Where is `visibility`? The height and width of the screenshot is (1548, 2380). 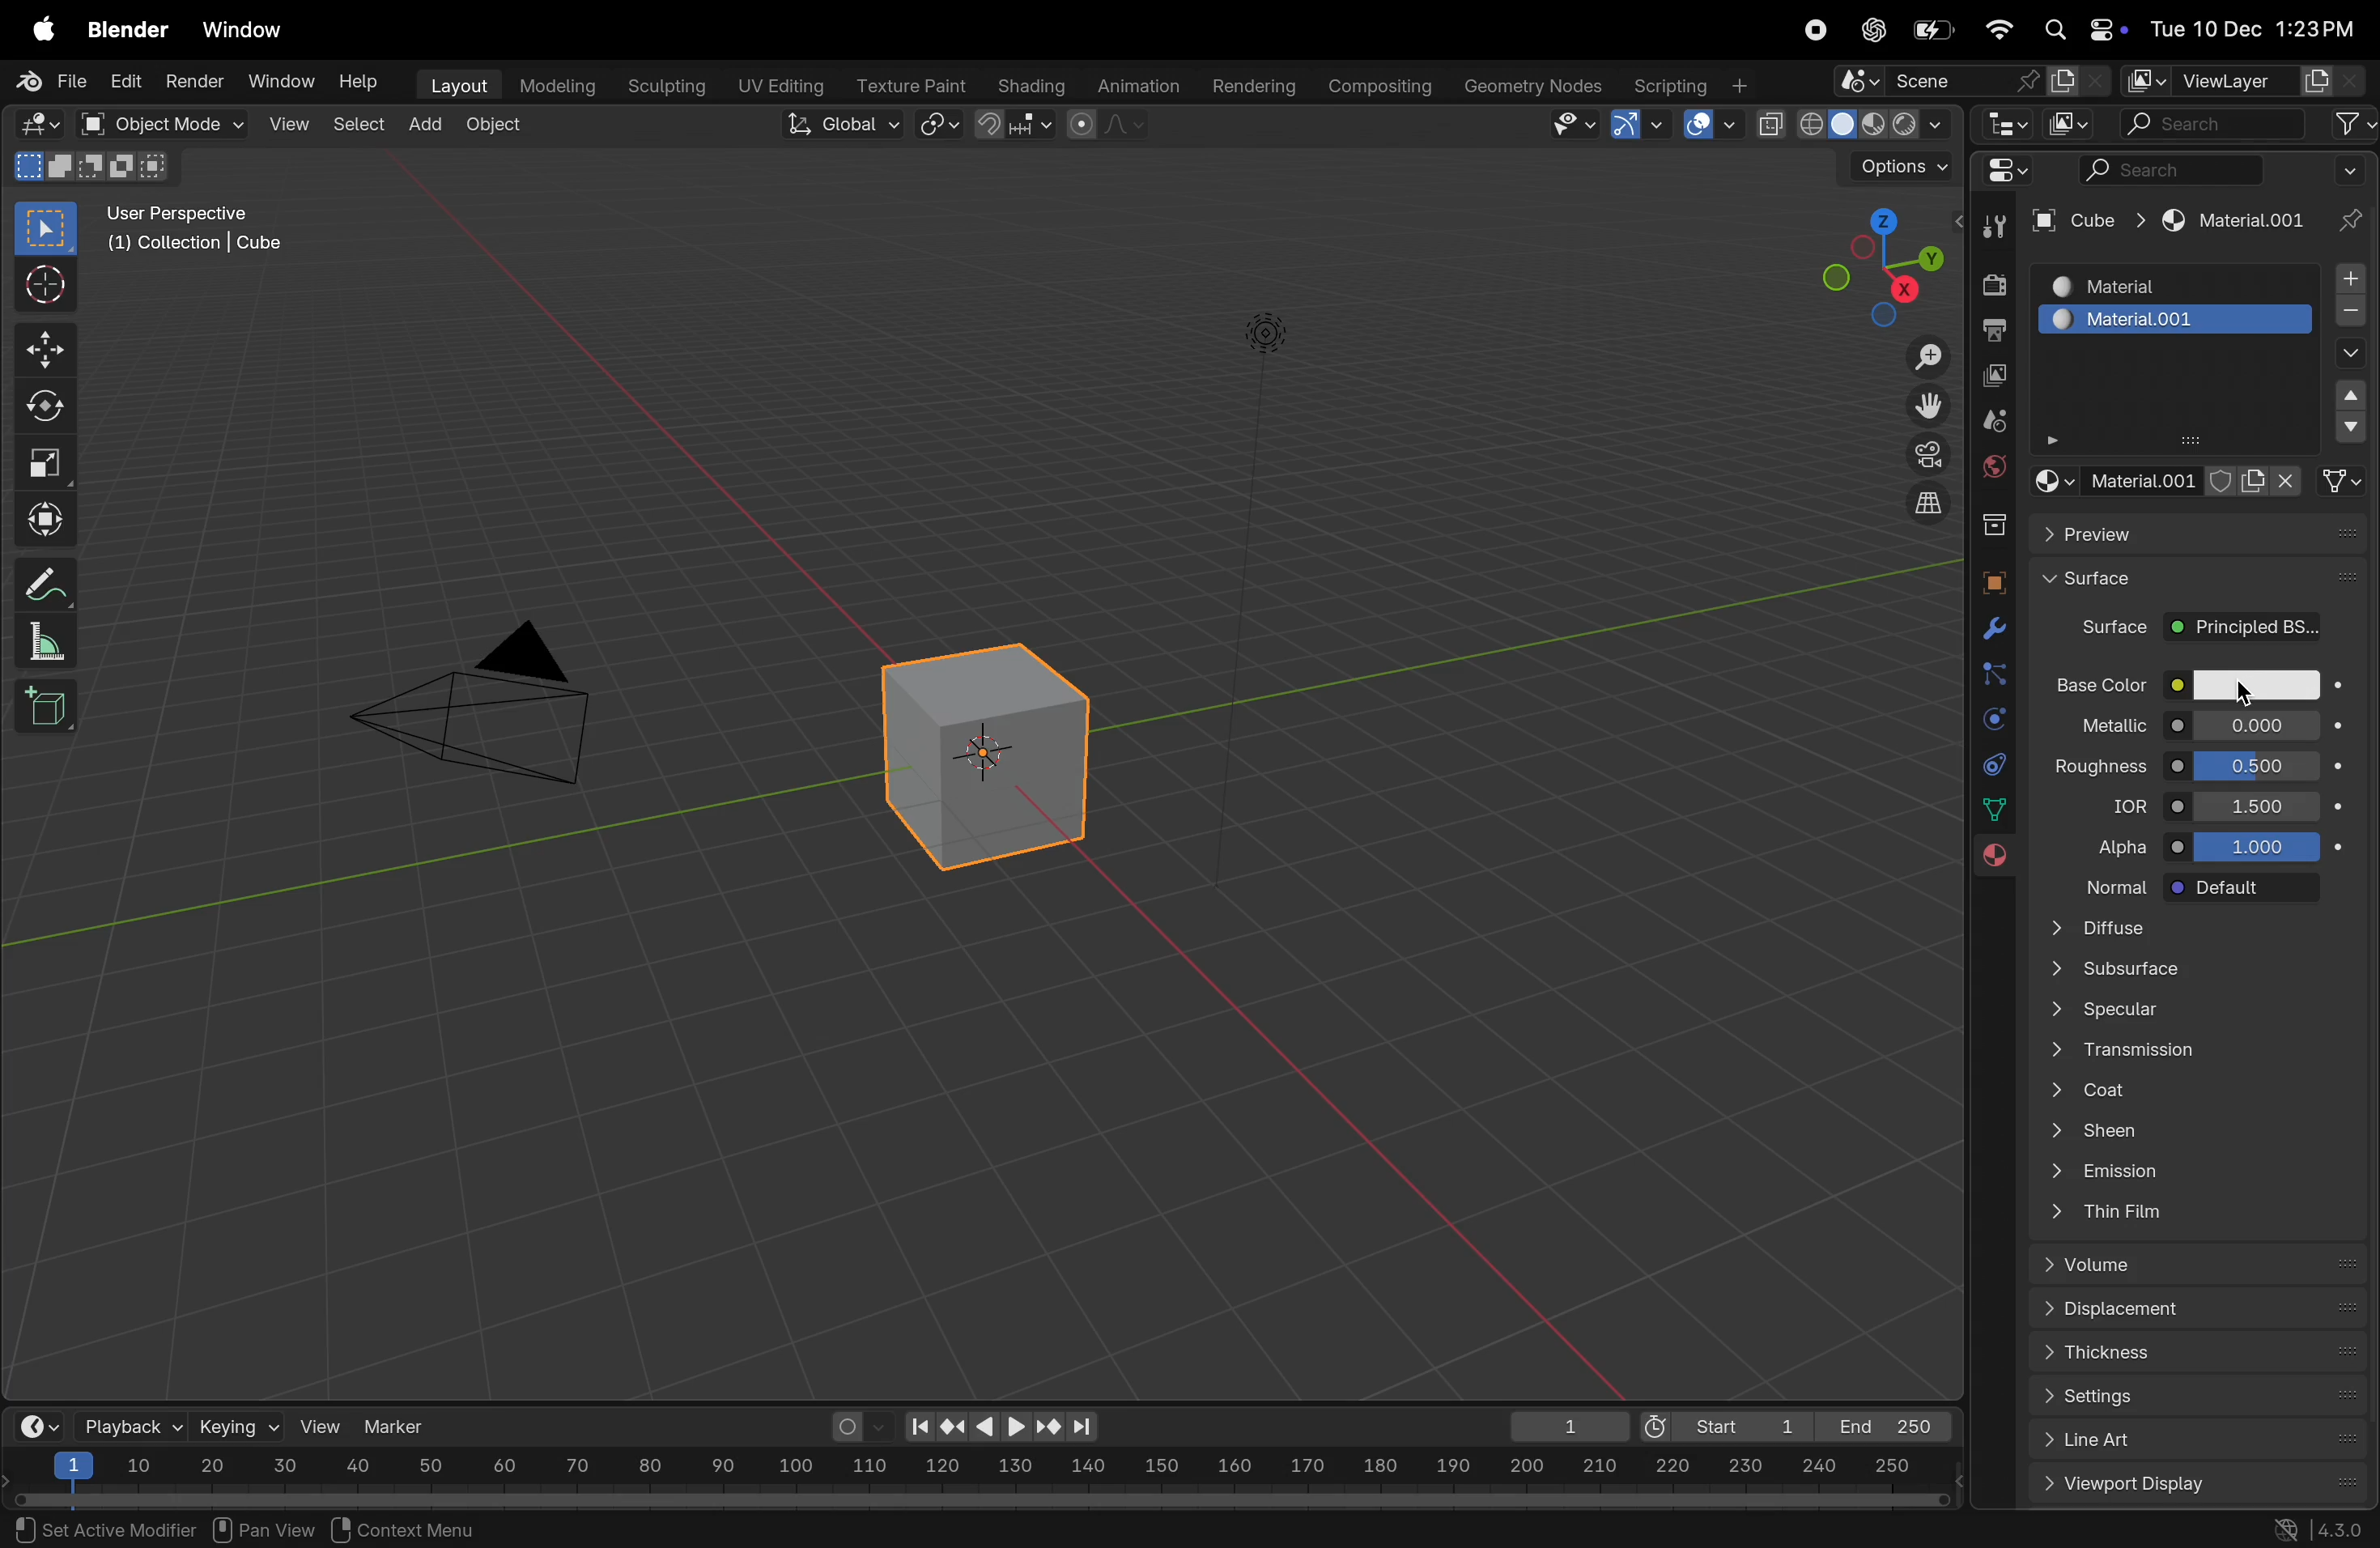
visibility is located at coordinates (1570, 126).